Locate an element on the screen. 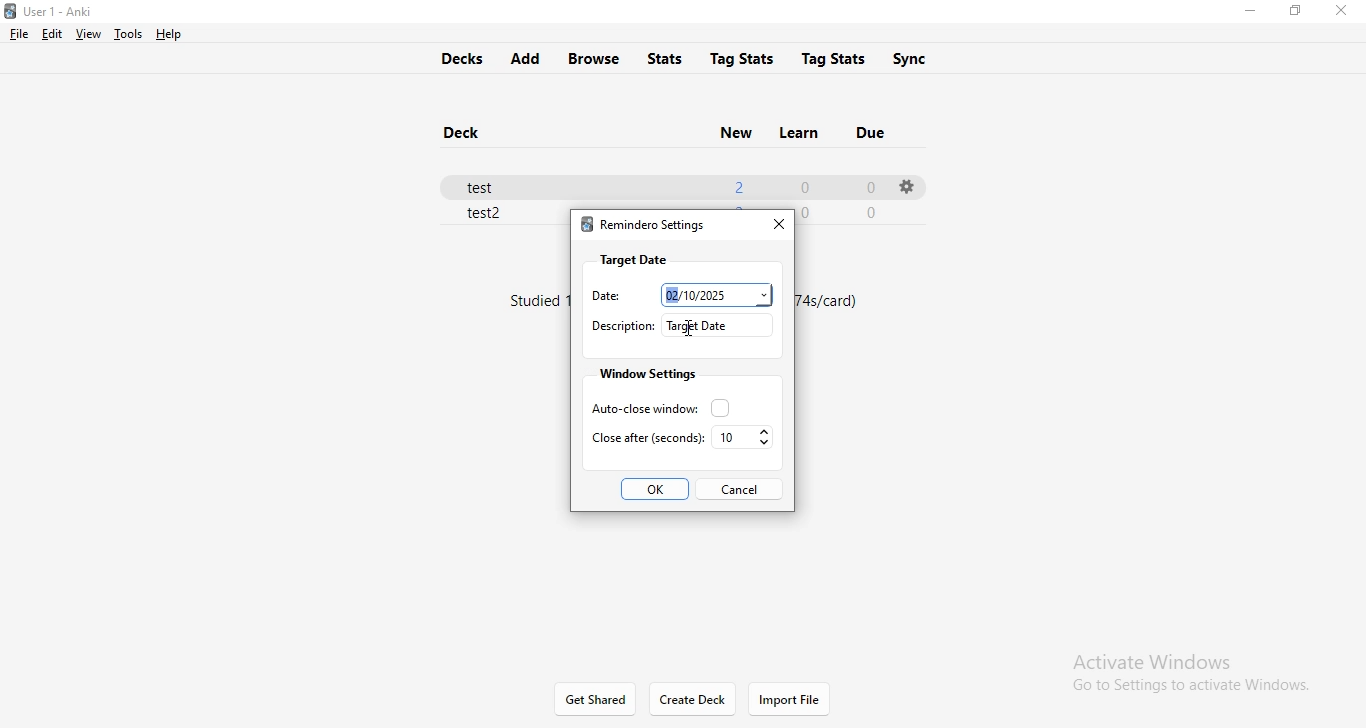  target date is located at coordinates (633, 259).